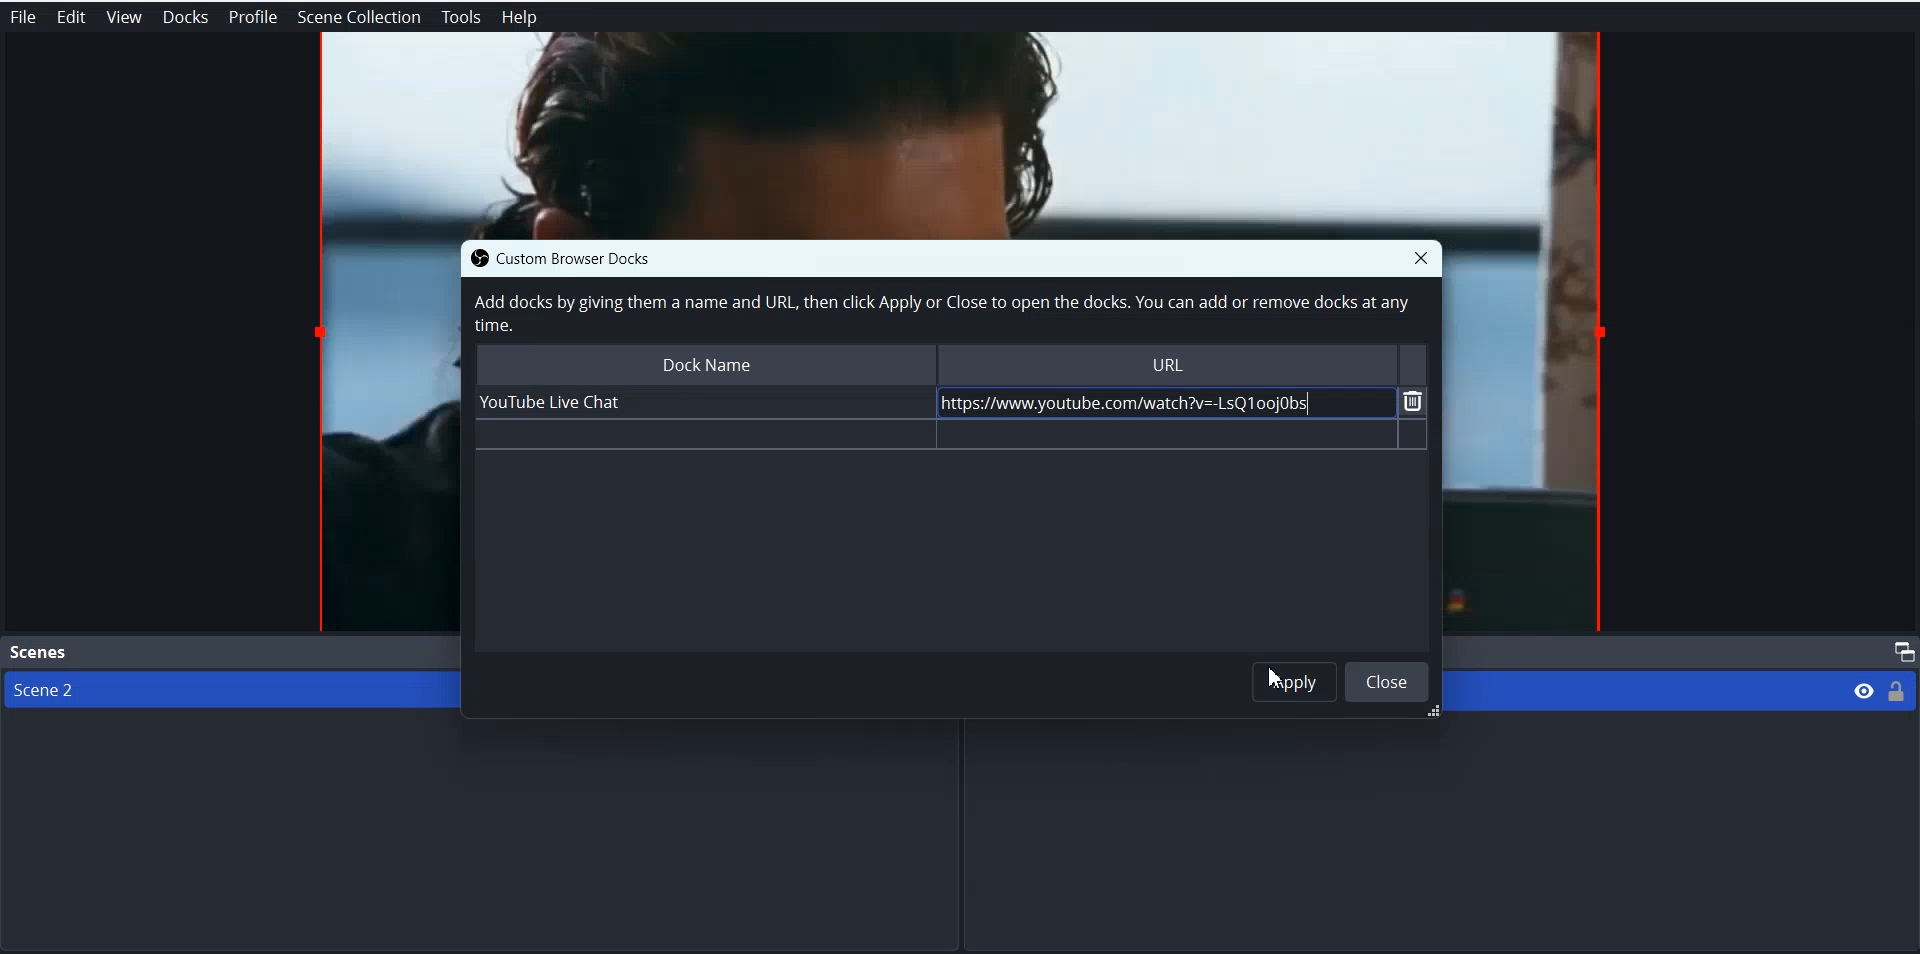  I want to click on Help, so click(520, 18).